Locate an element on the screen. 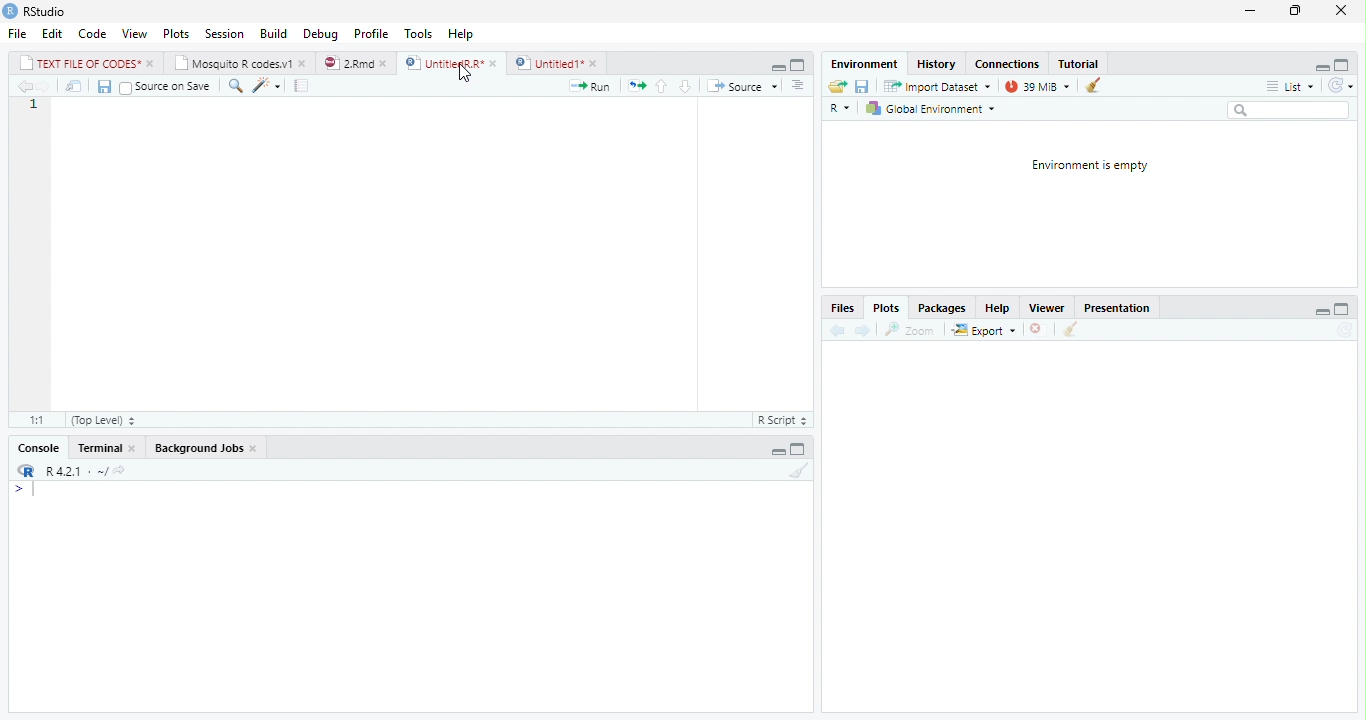 Image resolution: width=1366 pixels, height=720 pixels. 39MiB is located at coordinates (1037, 84).